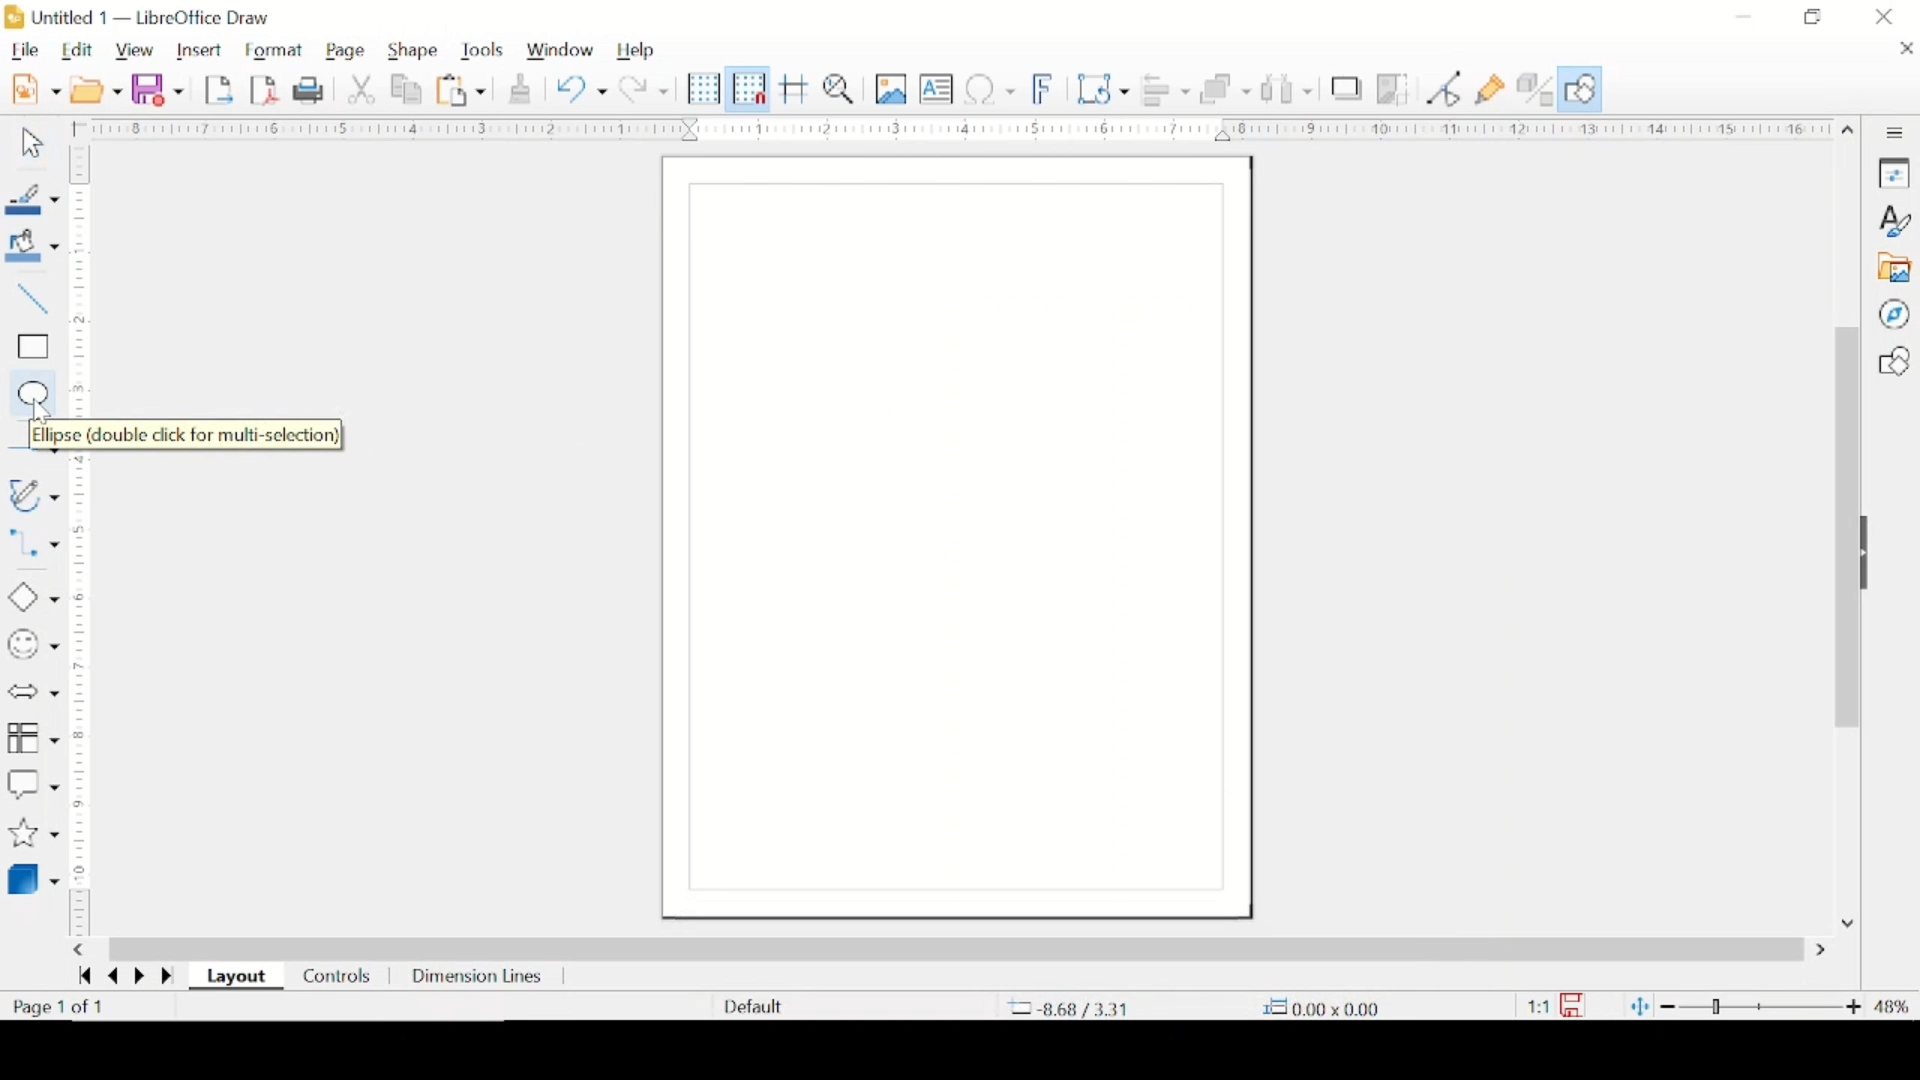  I want to click on clone formatting, so click(518, 89).